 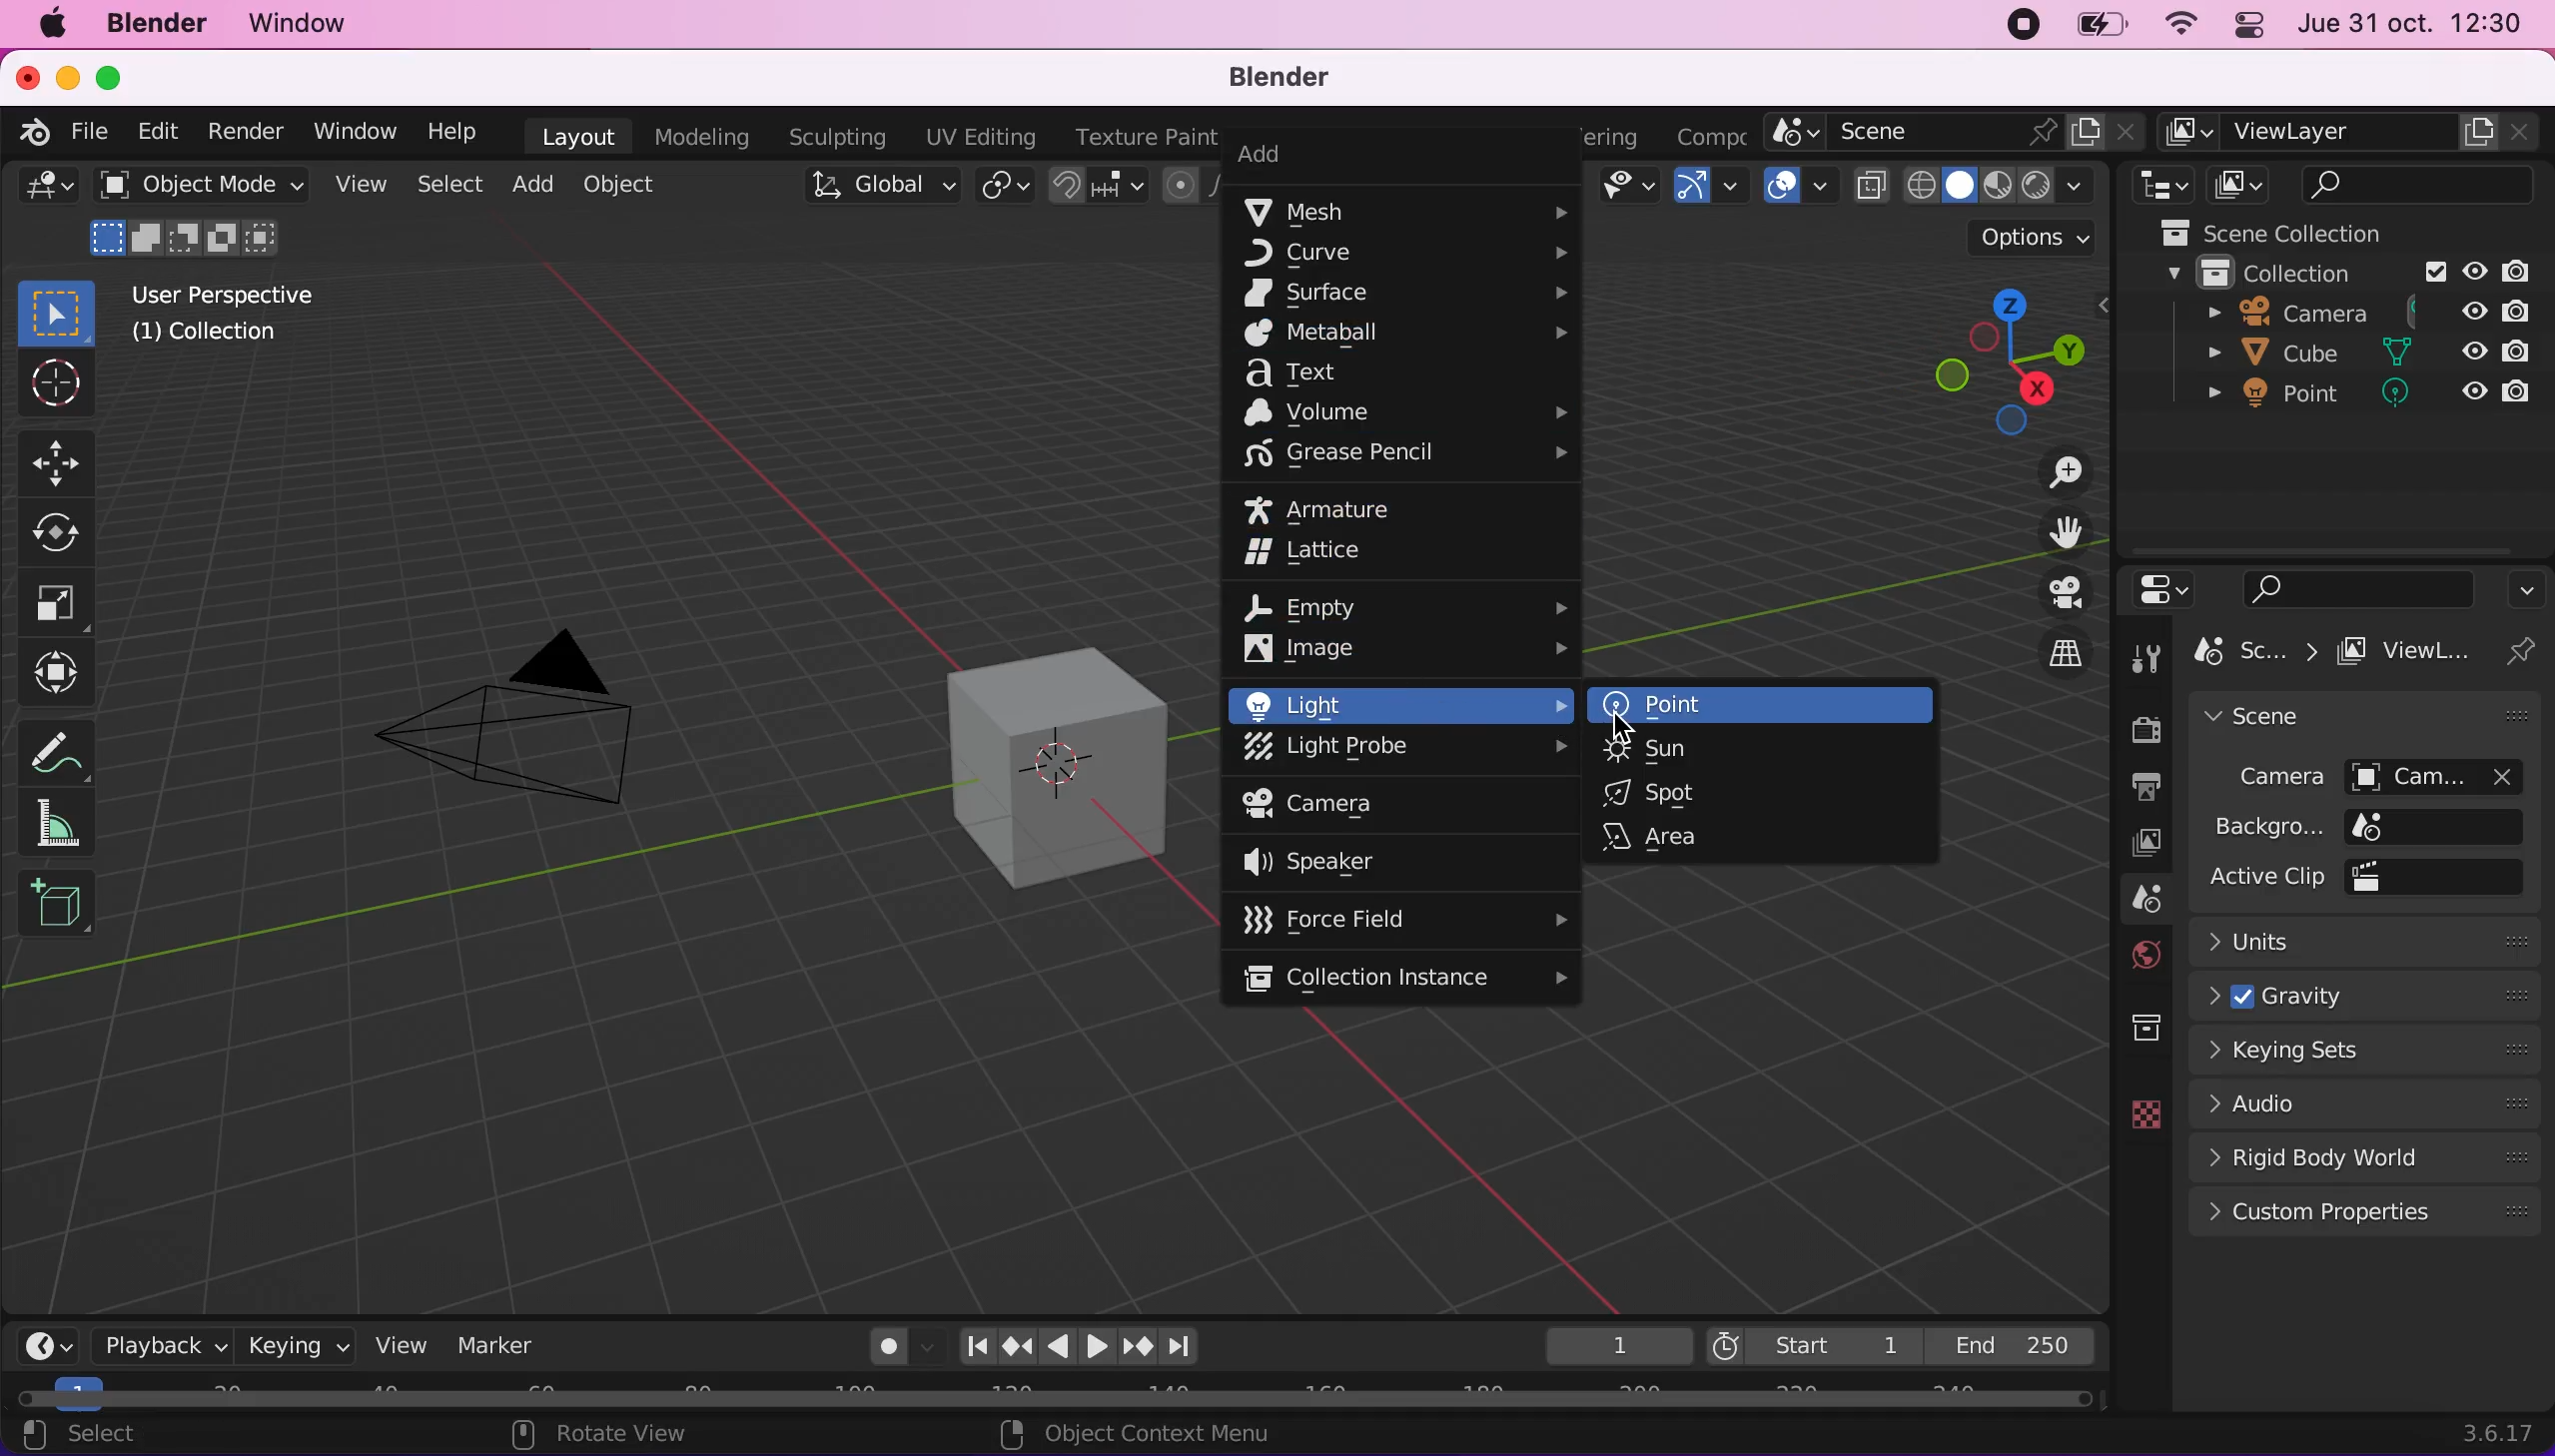 What do you see at coordinates (160, 27) in the screenshot?
I see `blender` at bounding box center [160, 27].